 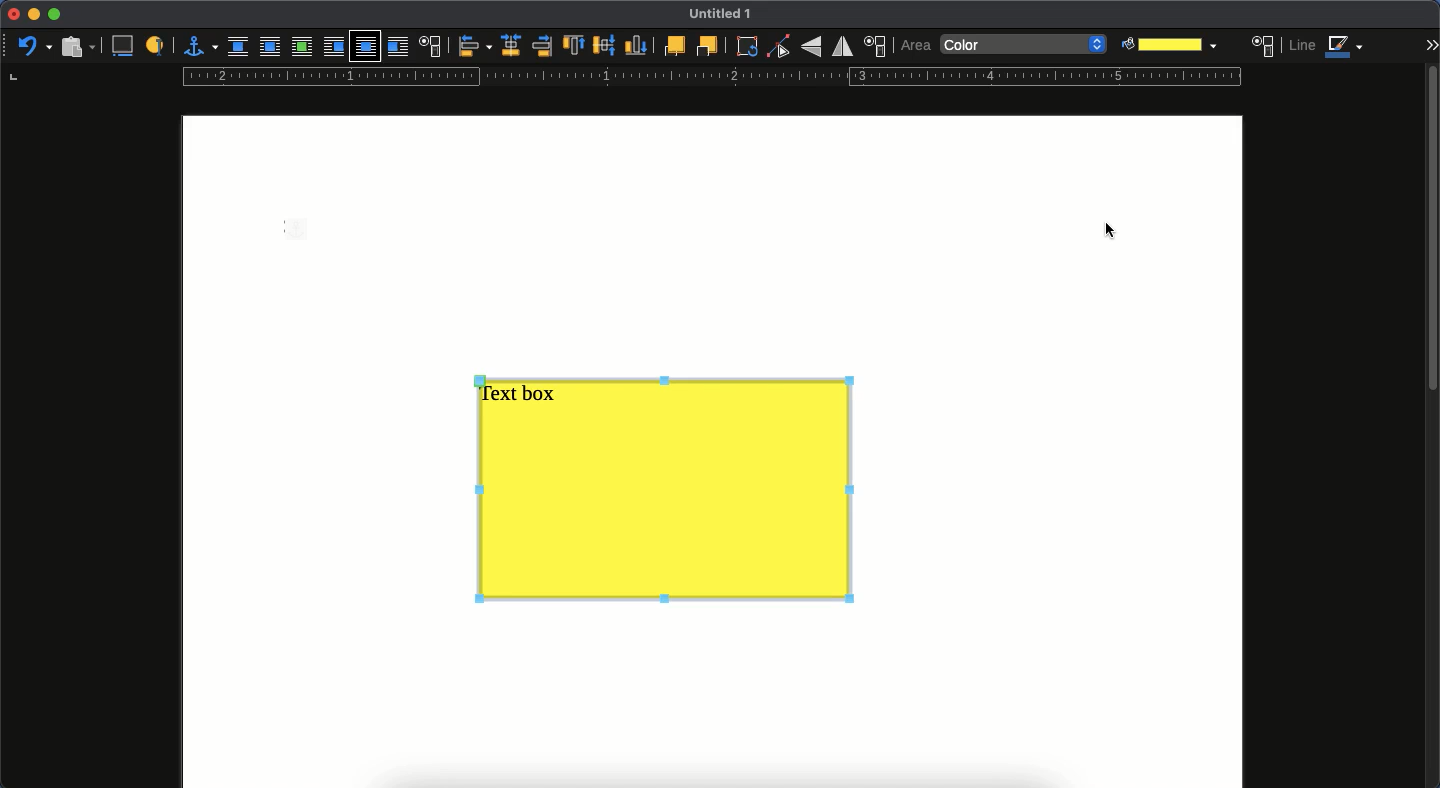 What do you see at coordinates (604, 45) in the screenshot?
I see `center` at bounding box center [604, 45].